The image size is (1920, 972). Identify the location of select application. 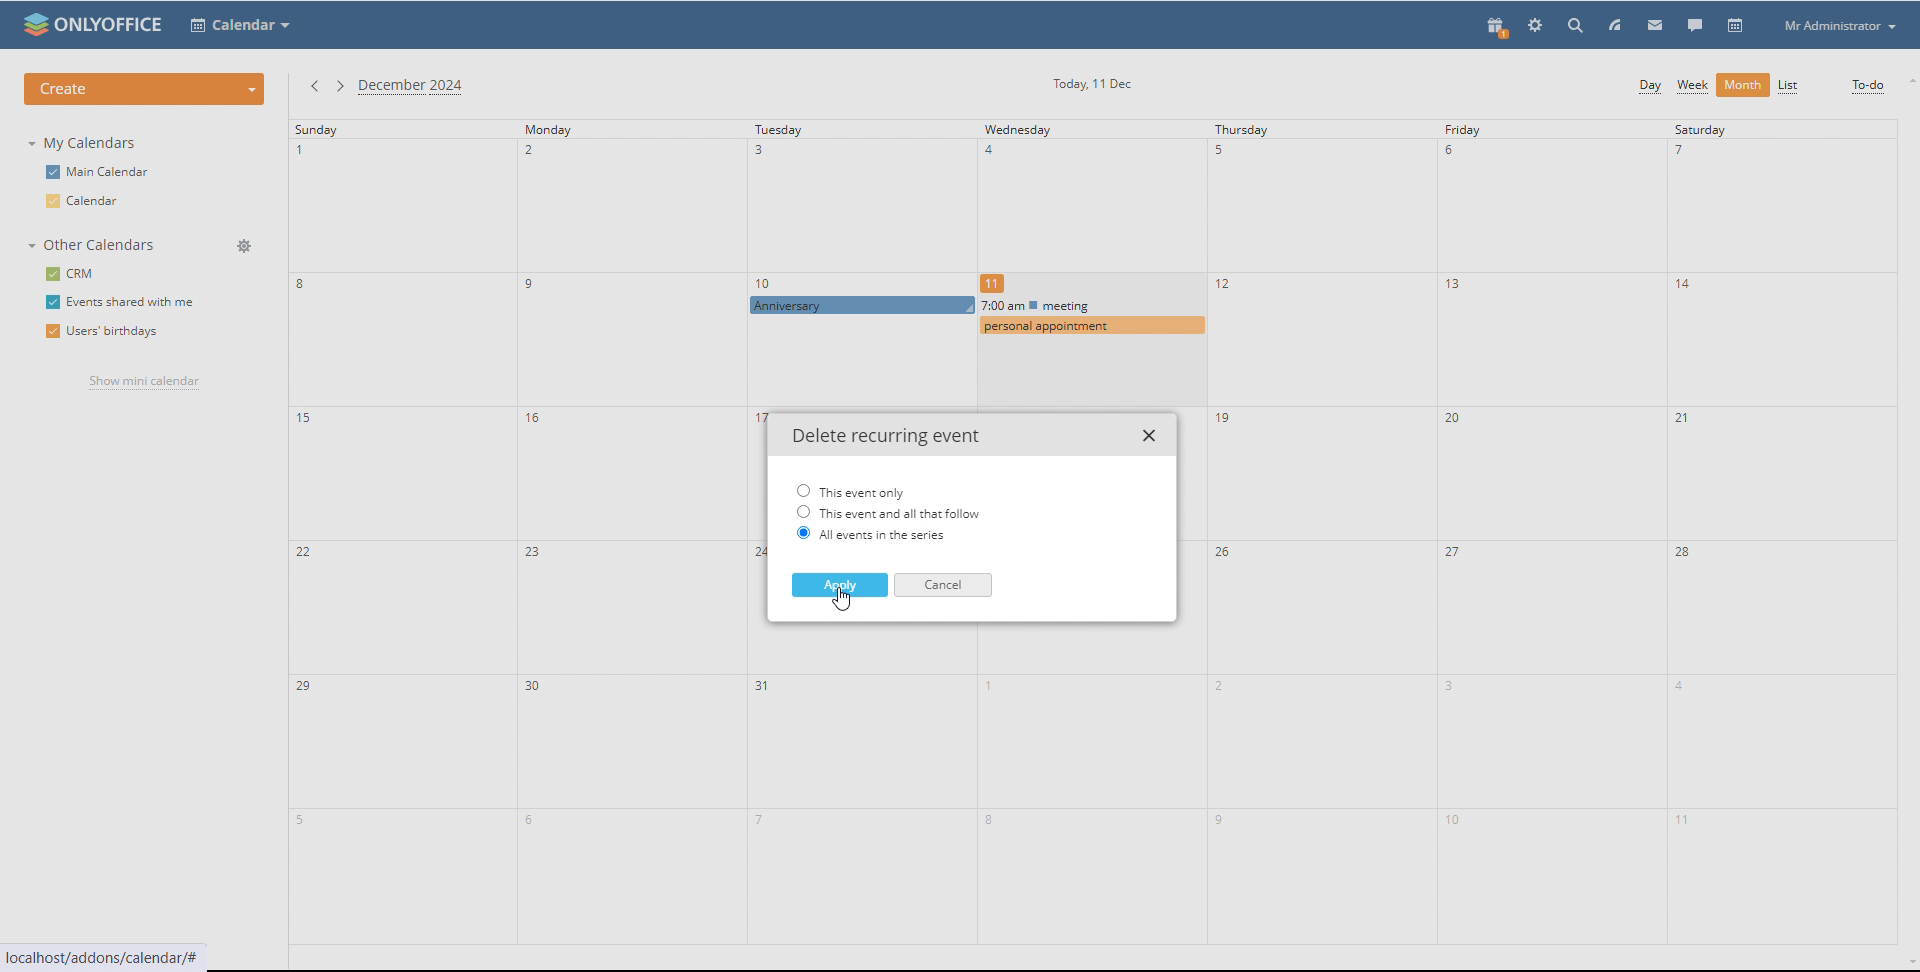
(240, 26).